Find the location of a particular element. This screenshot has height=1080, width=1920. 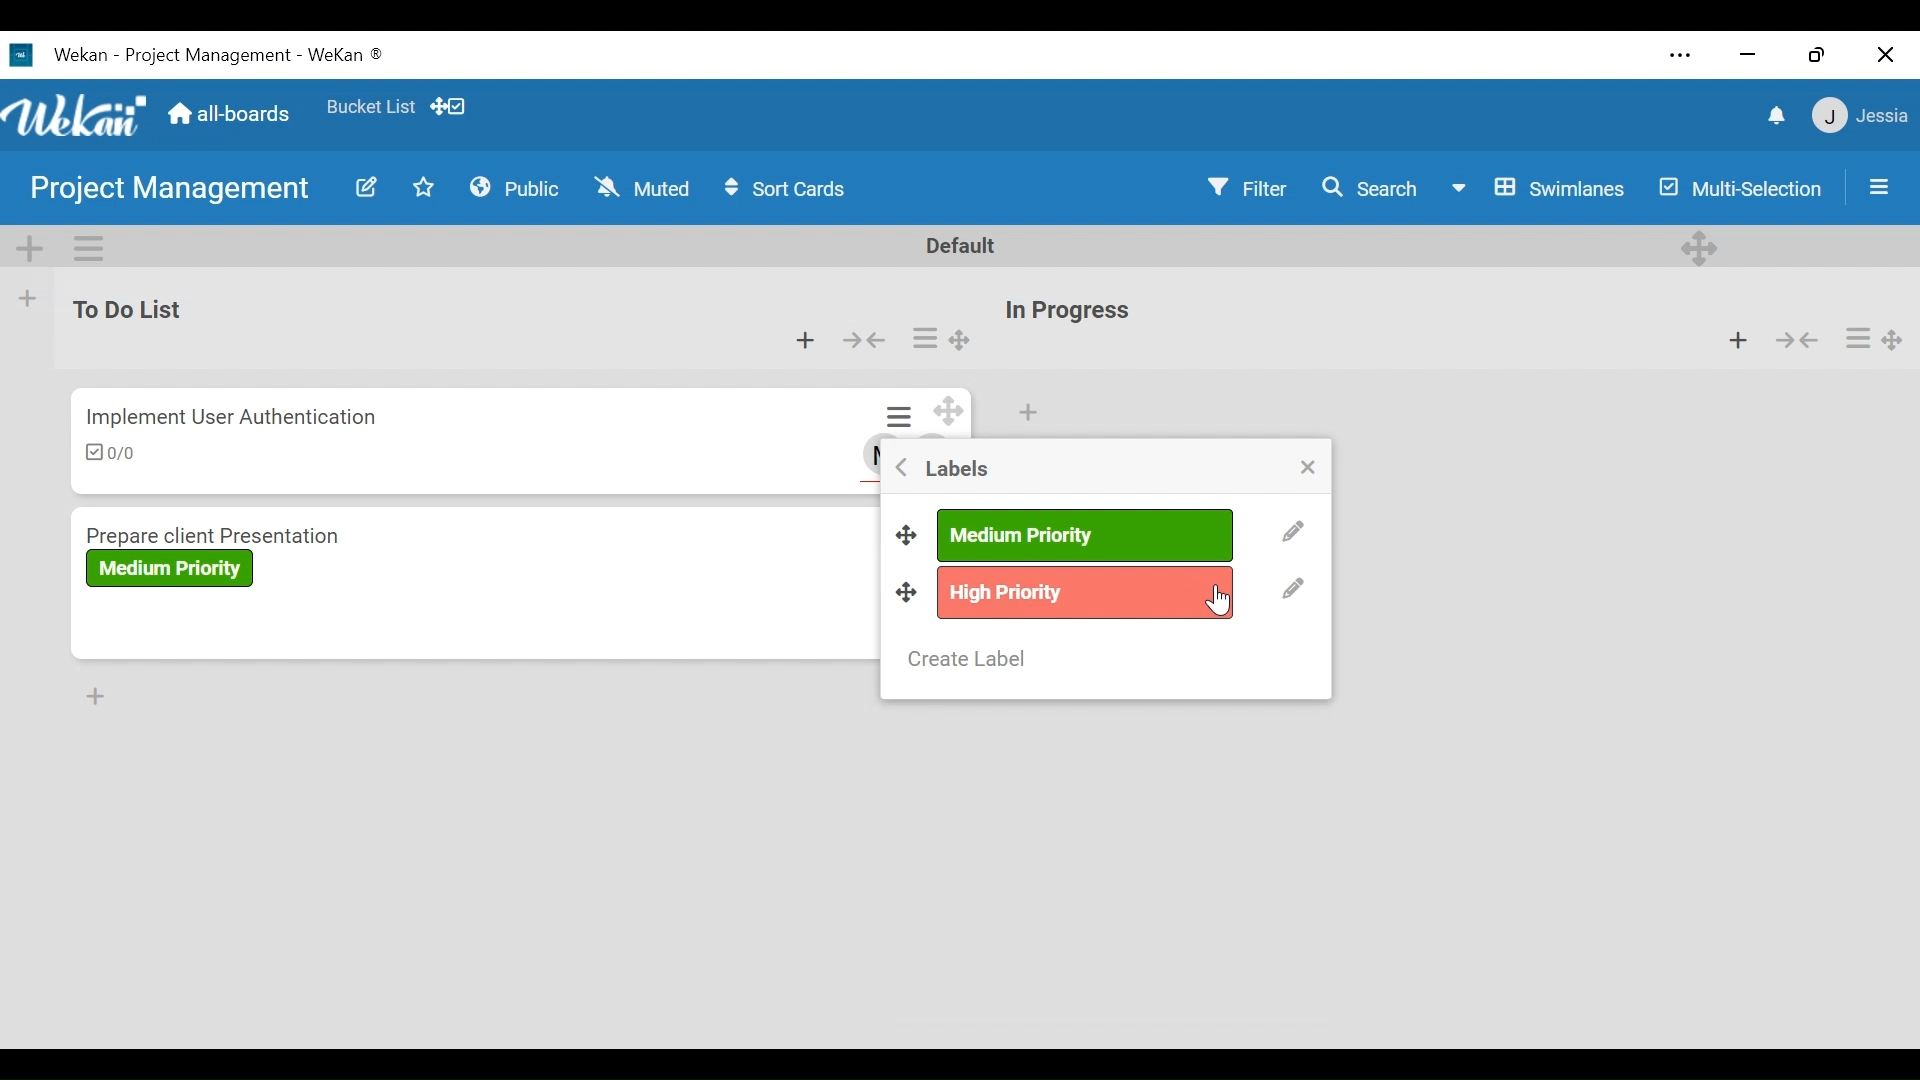

restore is located at coordinates (1817, 54).